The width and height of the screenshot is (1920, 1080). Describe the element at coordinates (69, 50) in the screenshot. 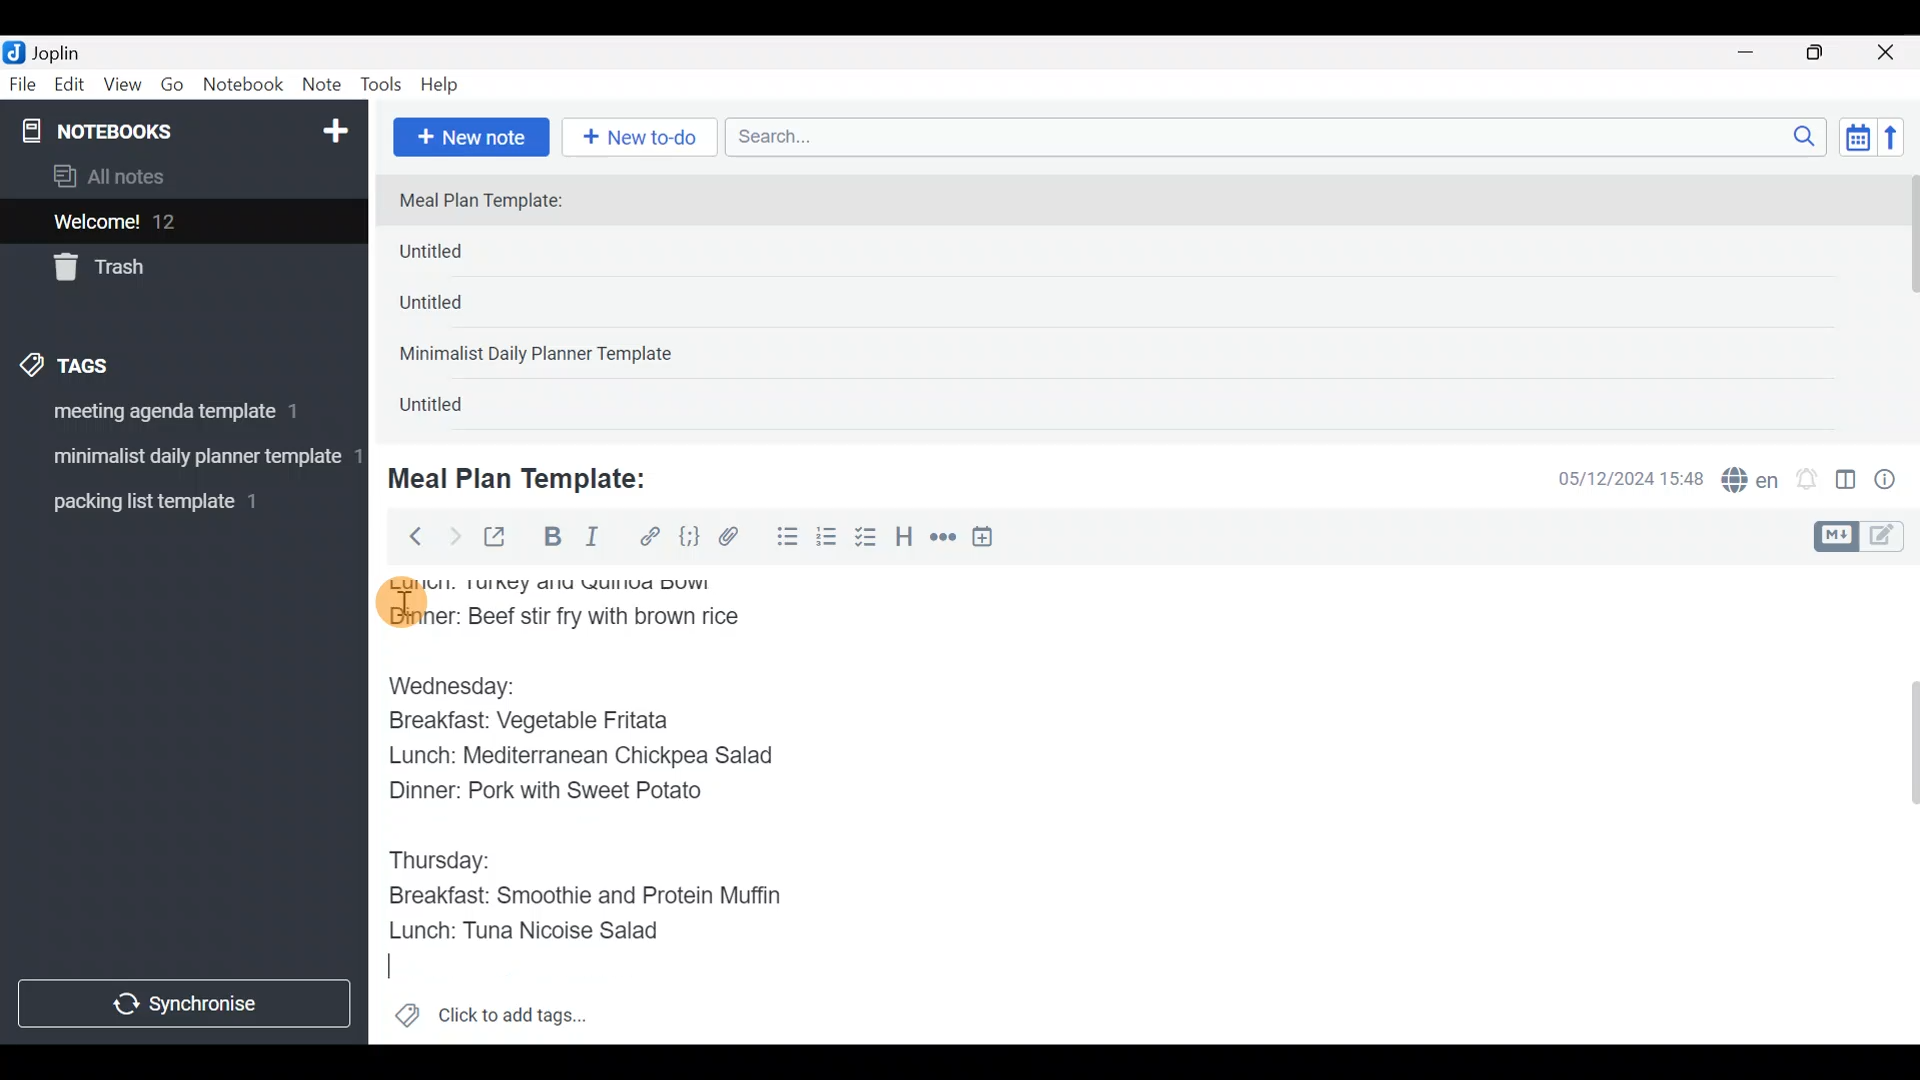

I see `Joplin` at that location.